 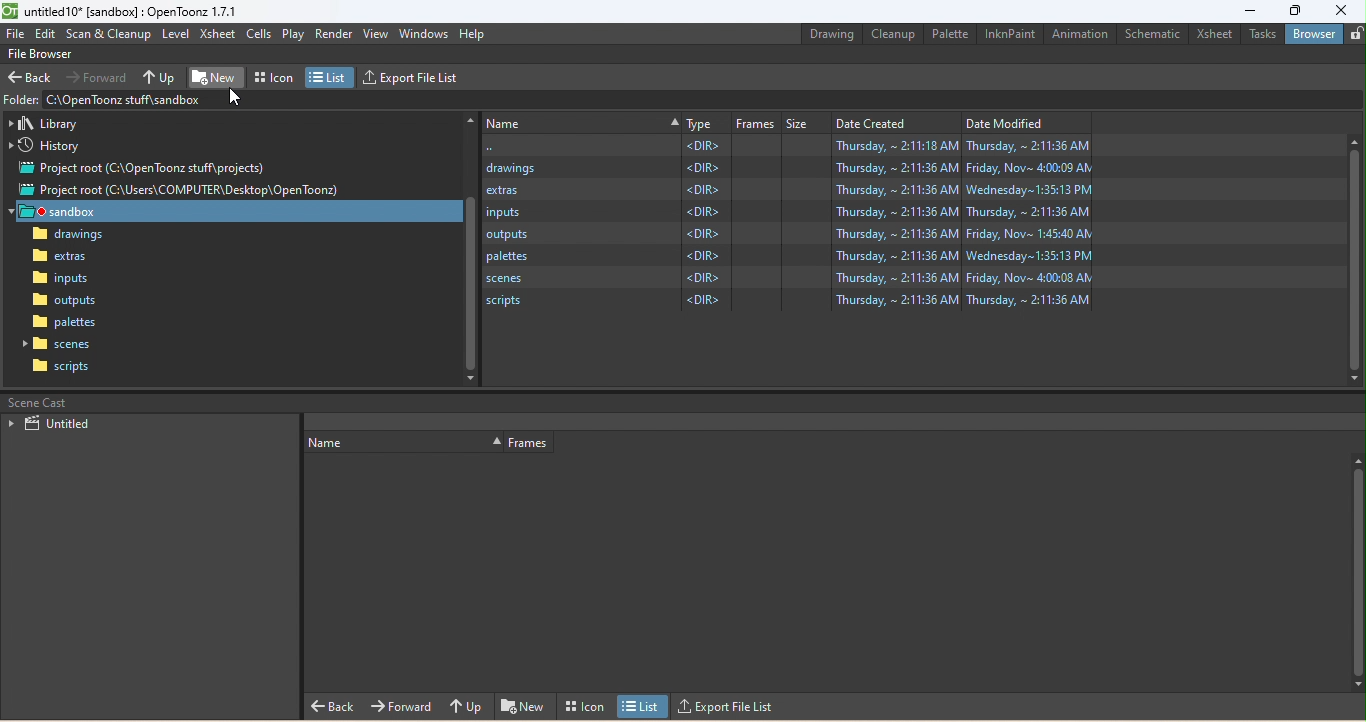 I want to click on C:\Users\COMPUTER, so click(x=785, y=146).